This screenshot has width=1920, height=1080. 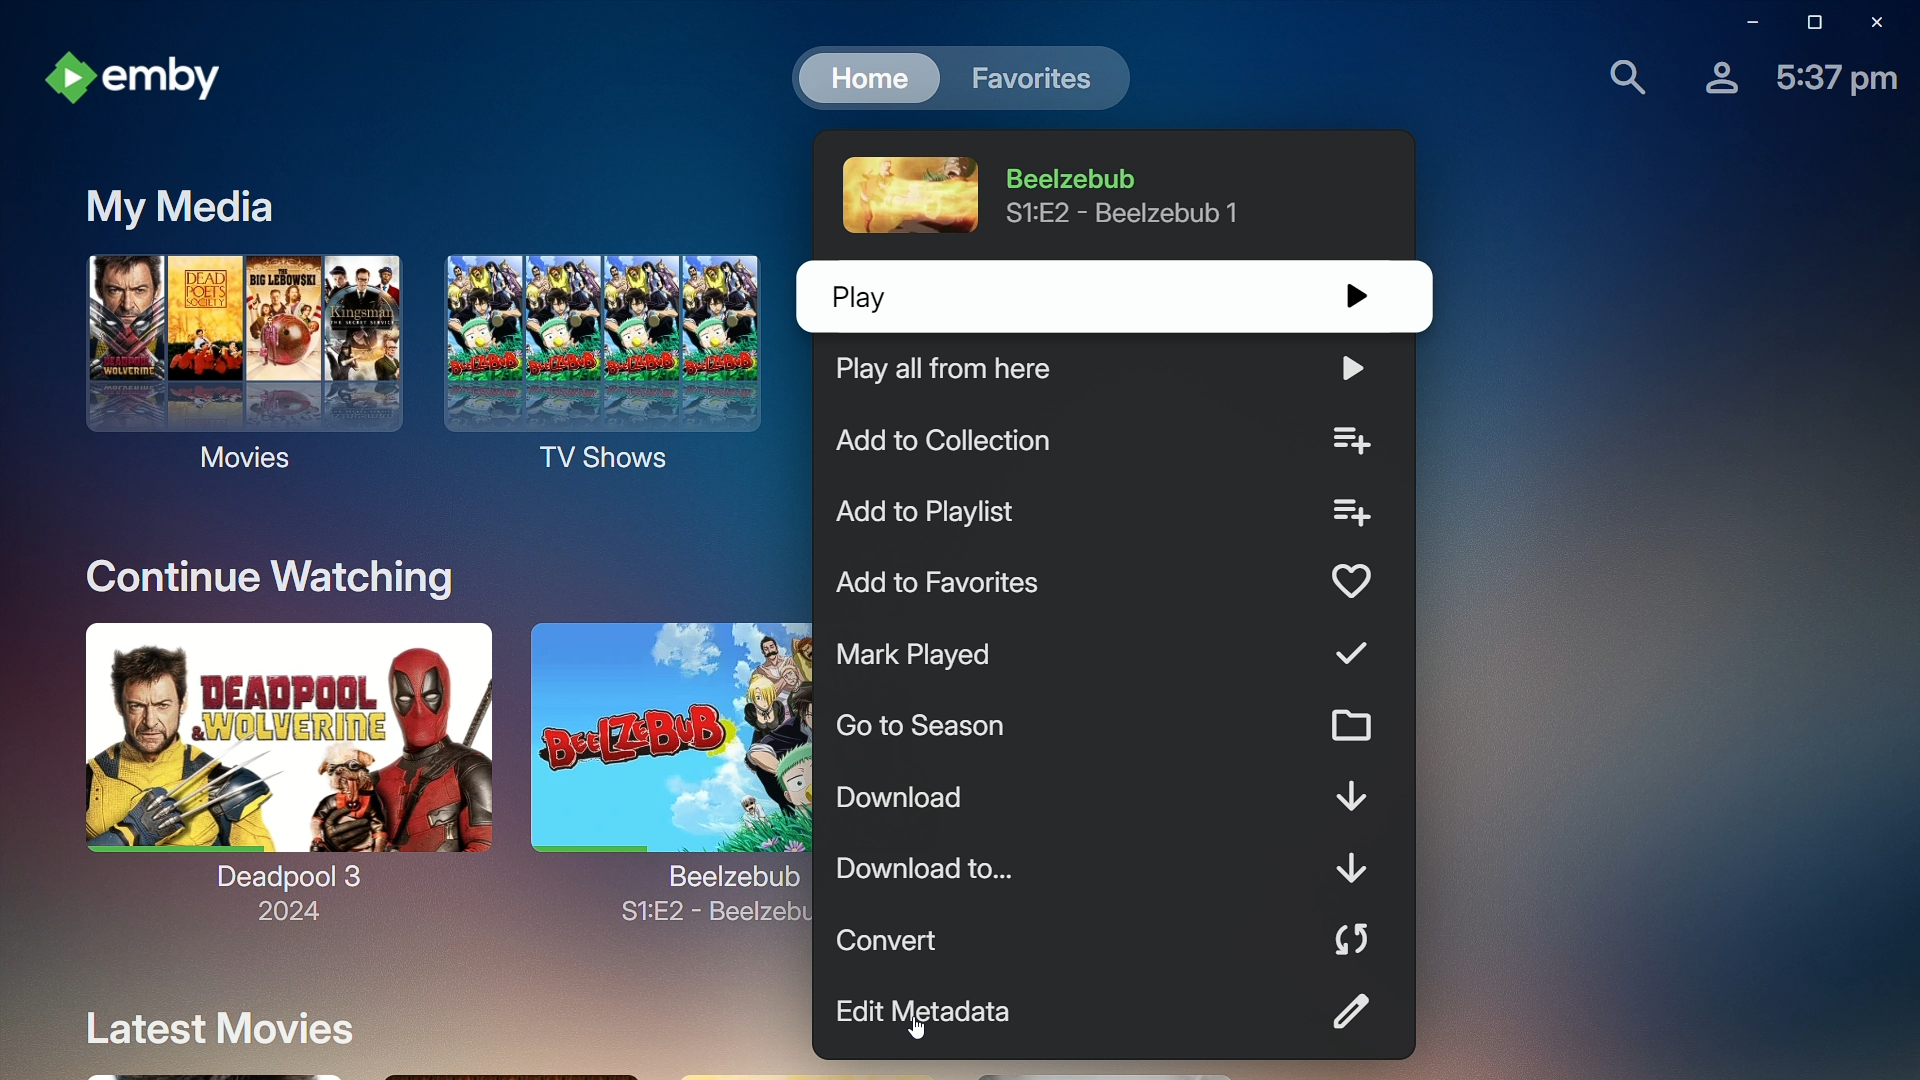 What do you see at coordinates (861, 78) in the screenshot?
I see `Home` at bounding box center [861, 78].